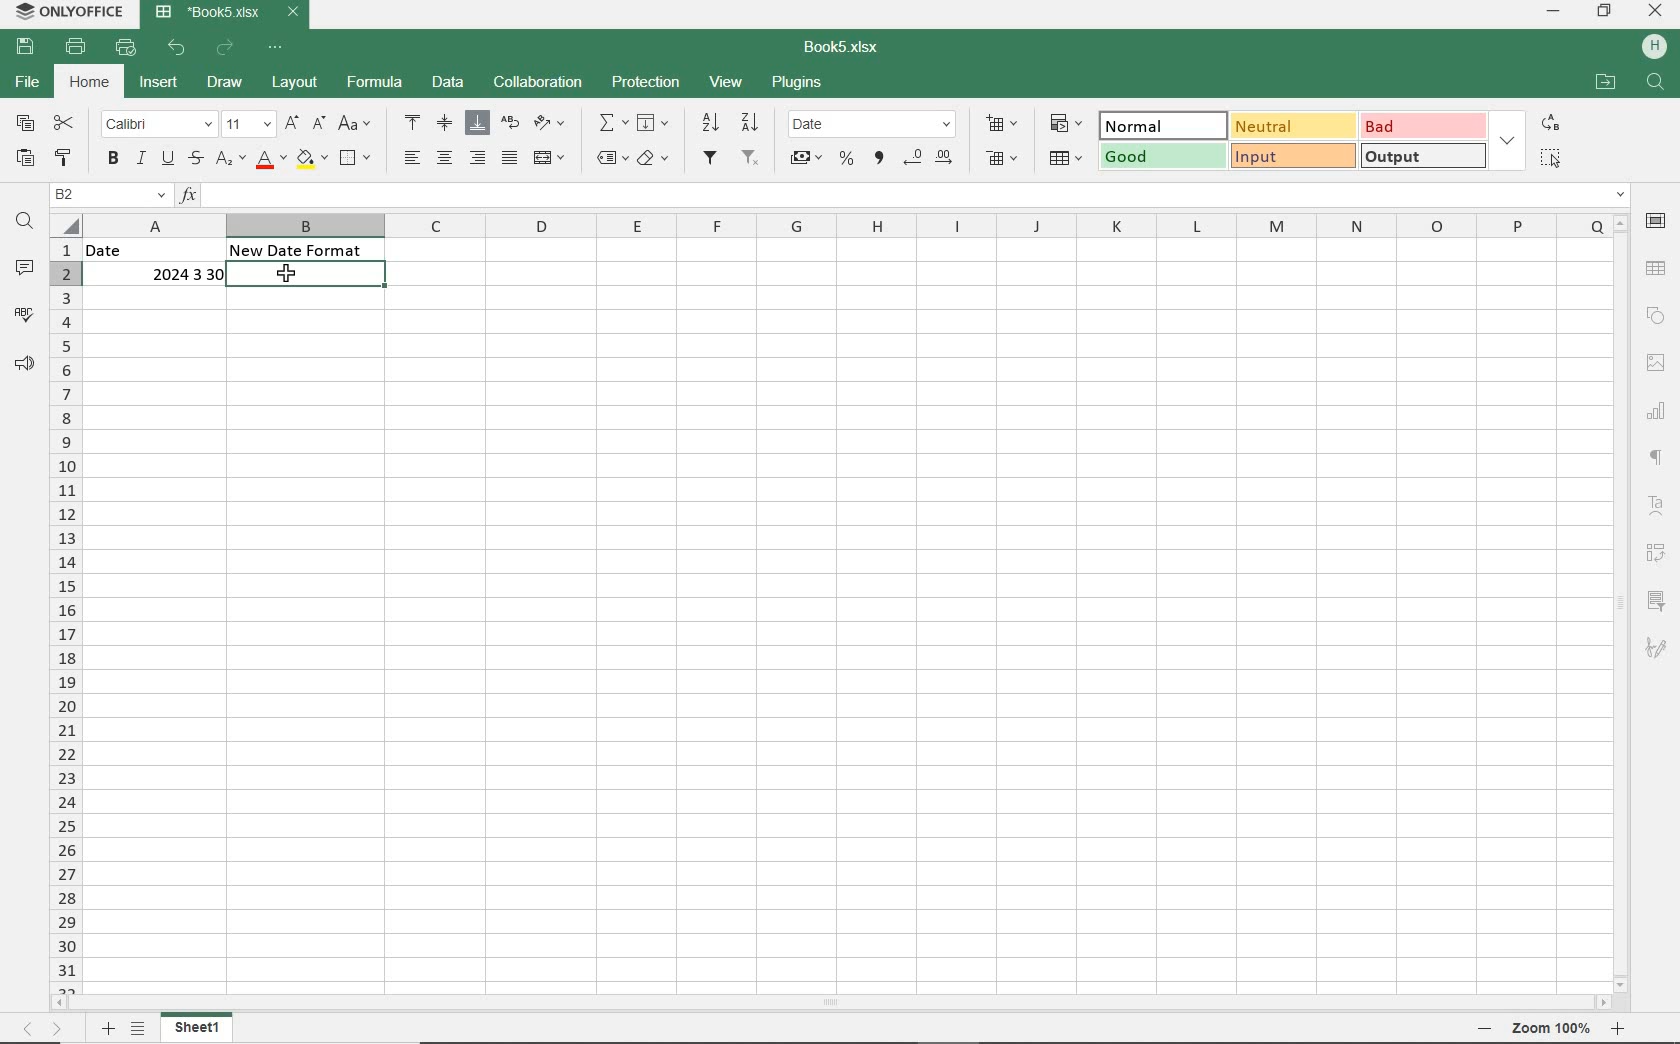 The height and width of the screenshot is (1044, 1680). Describe the element at coordinates (654, 124) in the screenshot. I see `FILL` at that location.